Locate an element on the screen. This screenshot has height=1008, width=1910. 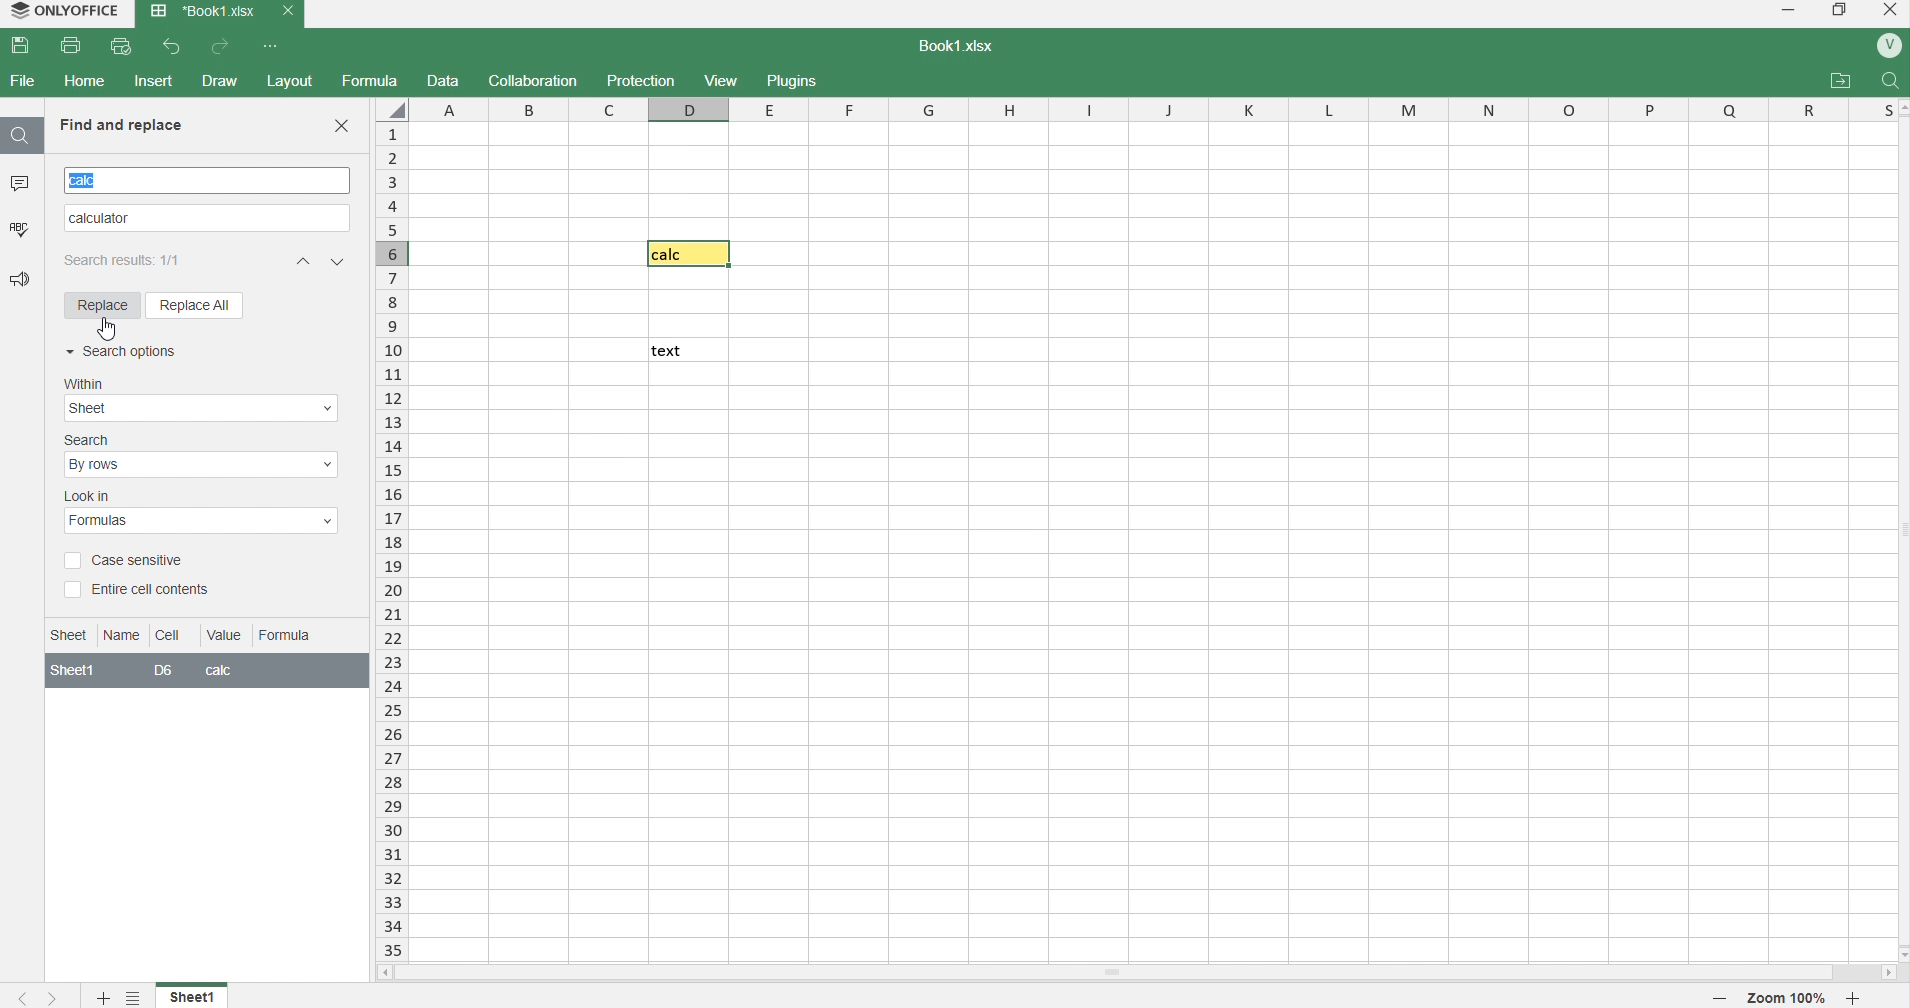
undo is located at coordinates (178, 48).